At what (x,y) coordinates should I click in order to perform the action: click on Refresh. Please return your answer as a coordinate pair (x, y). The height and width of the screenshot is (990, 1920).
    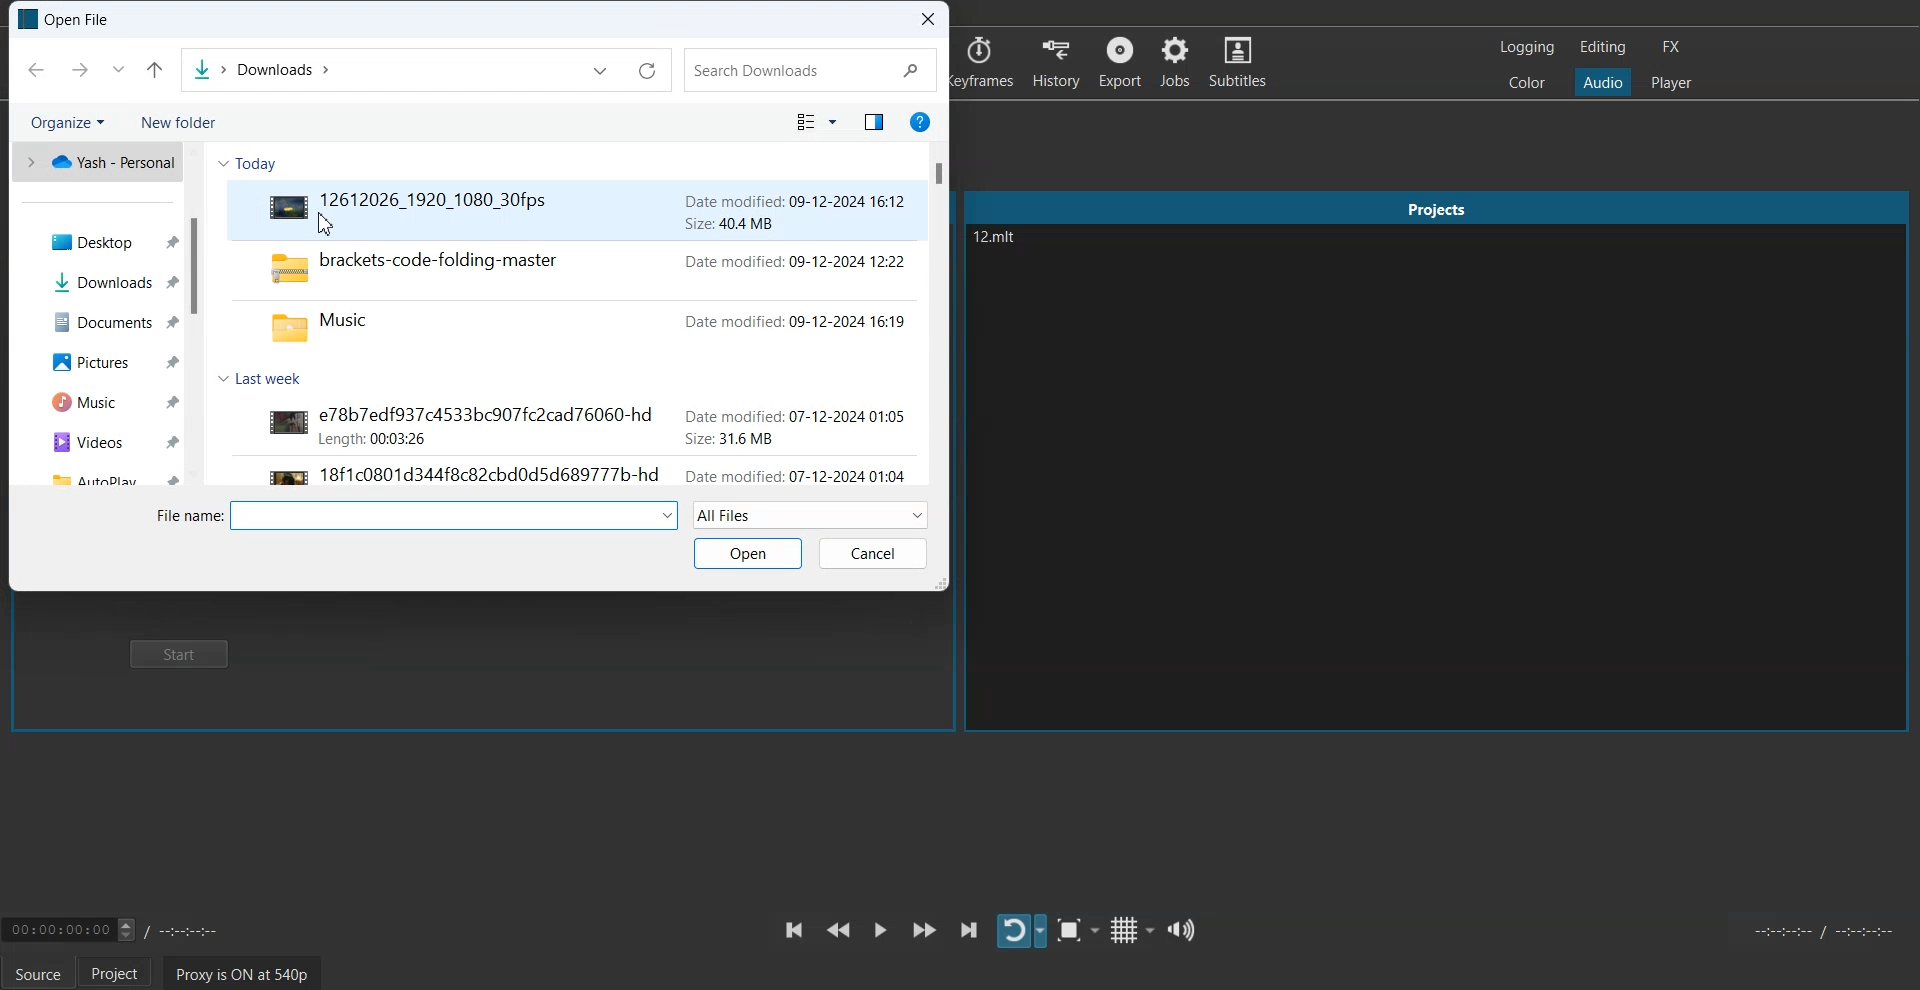
    Looking at the image, I should click on (648, 72).